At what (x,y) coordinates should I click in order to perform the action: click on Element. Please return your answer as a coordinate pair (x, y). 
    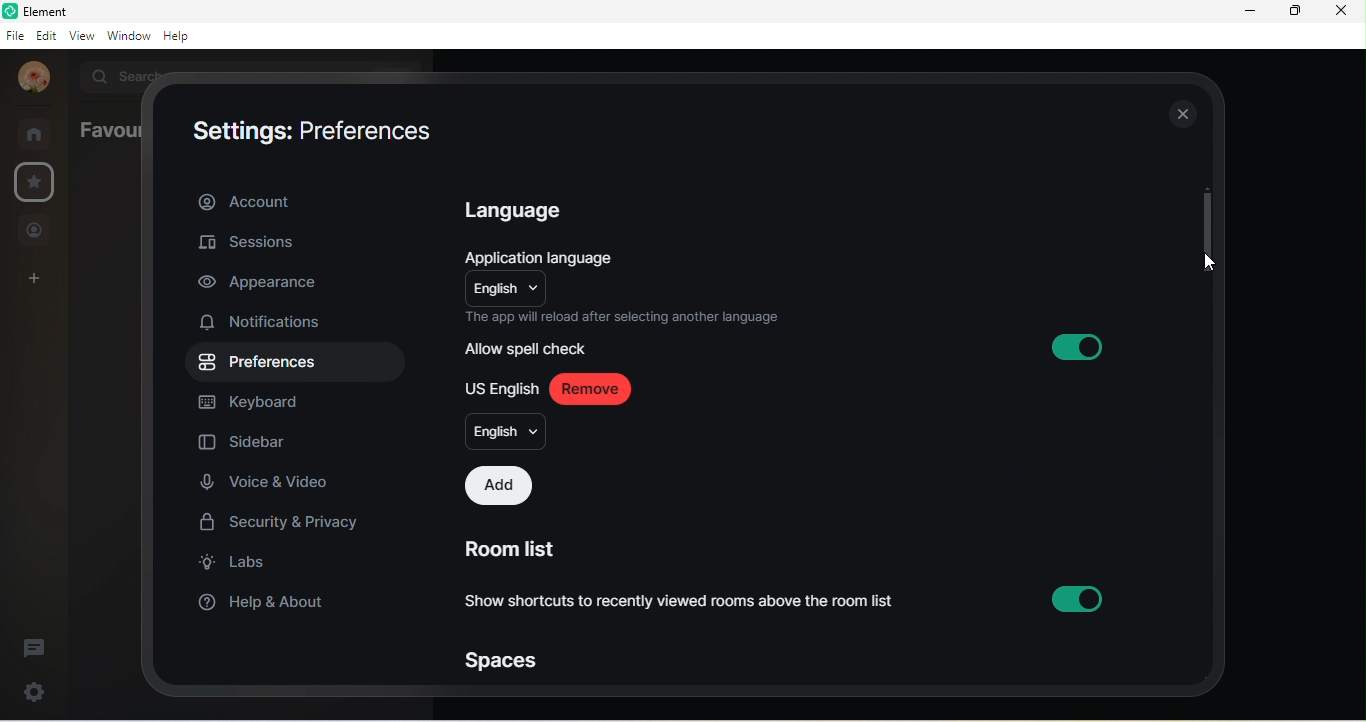
    Looking at the image, I should click on (43, 11).